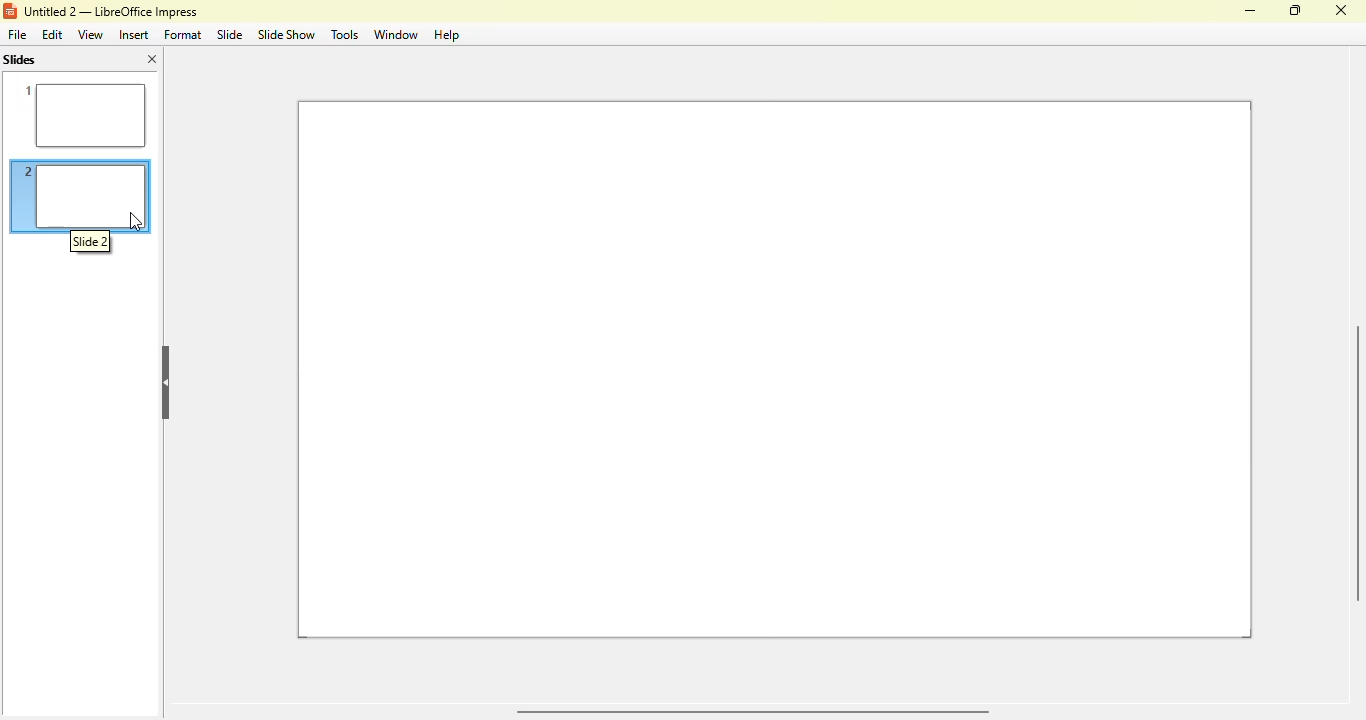  What do you see at coordinates (90, 34) in the screenshot?
I see `view` at bounding box center [90, 34].